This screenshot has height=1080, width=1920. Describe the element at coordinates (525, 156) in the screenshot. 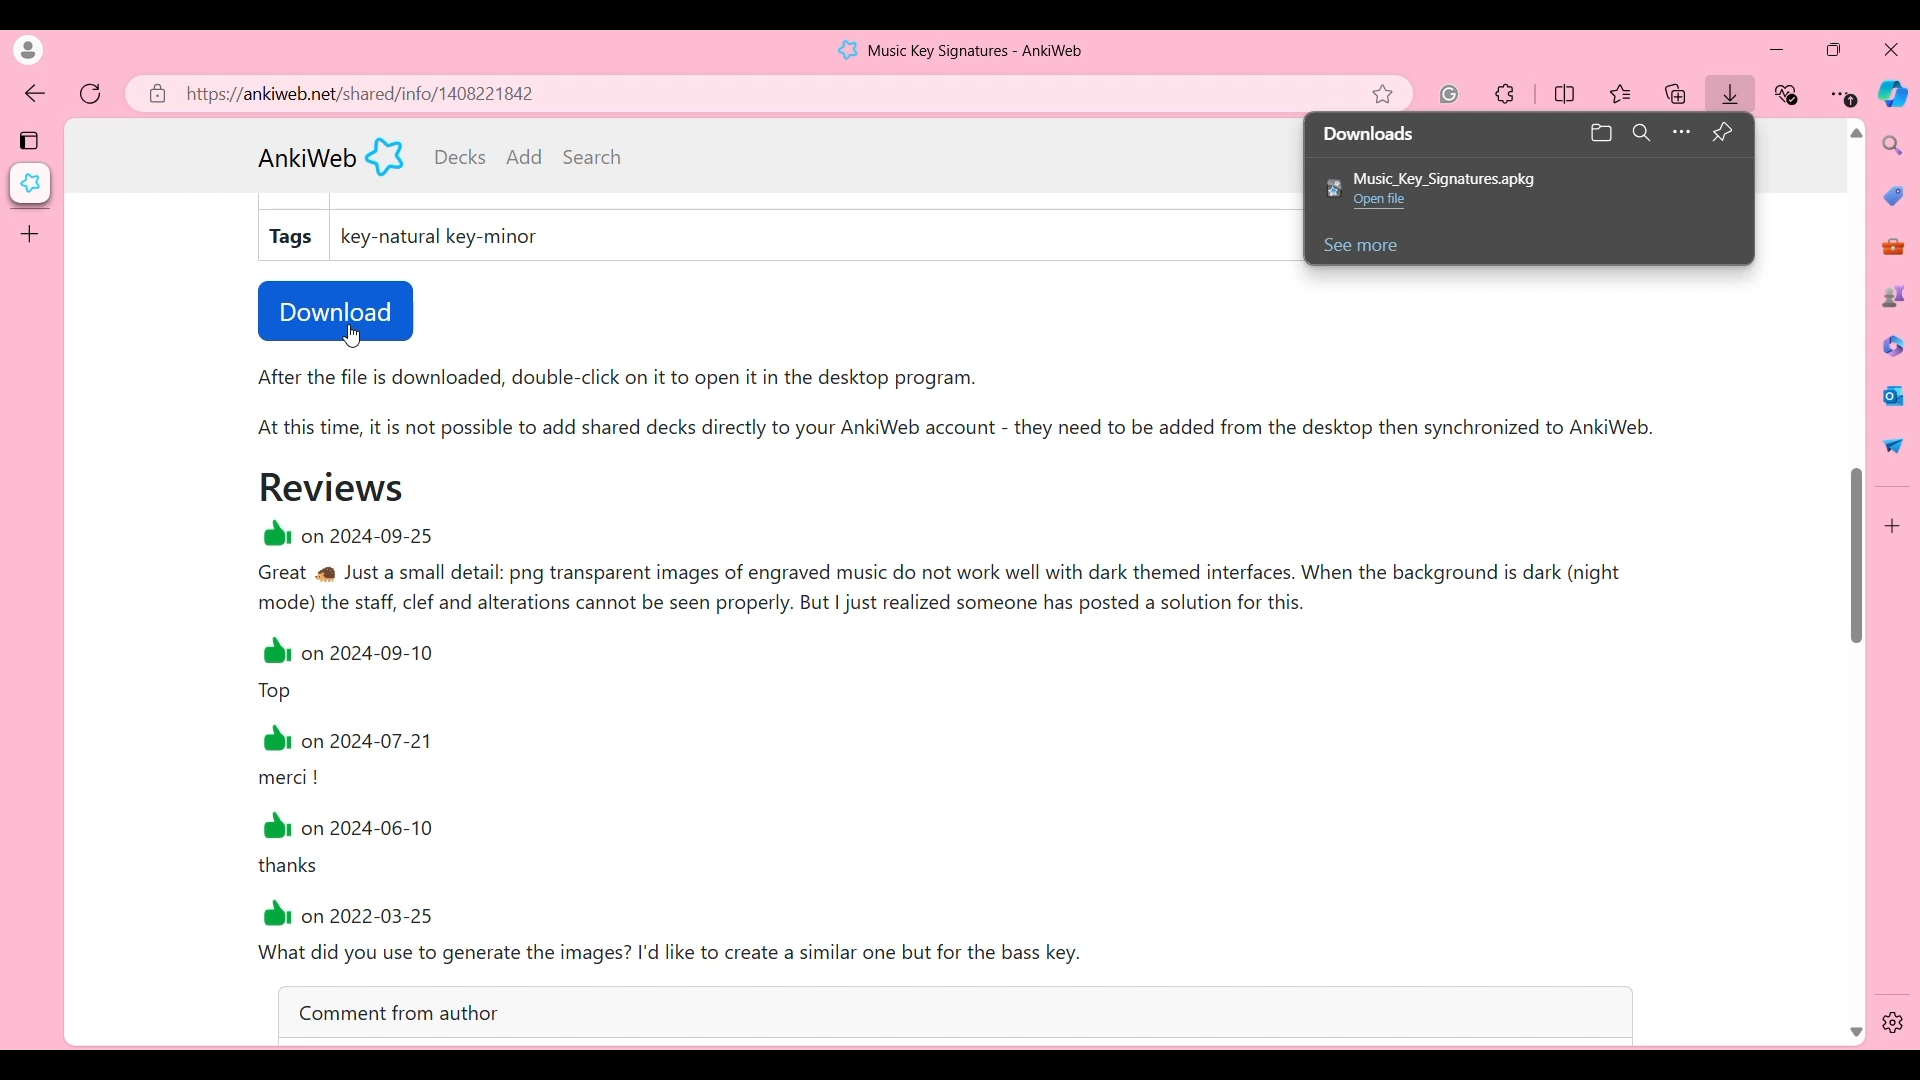

I see `Add` at that location.